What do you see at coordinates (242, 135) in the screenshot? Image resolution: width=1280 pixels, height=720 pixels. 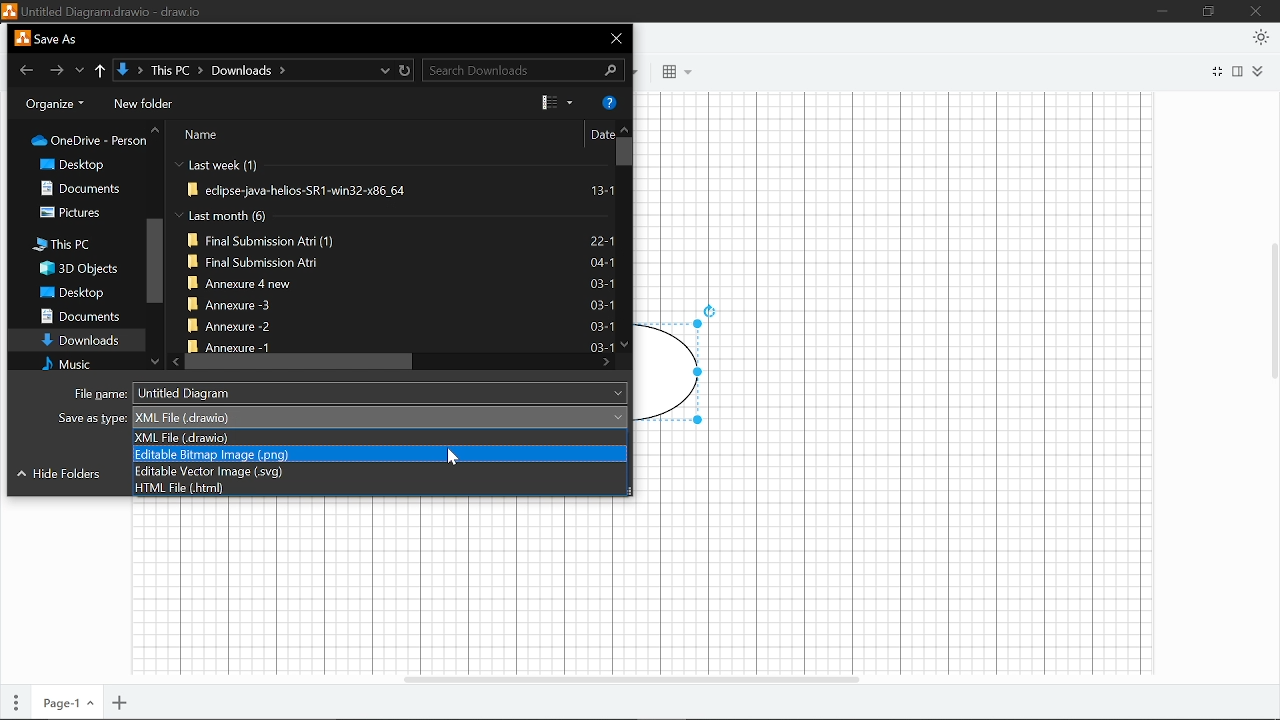 I see `Sort by Name` at bounding box center [242, 135].